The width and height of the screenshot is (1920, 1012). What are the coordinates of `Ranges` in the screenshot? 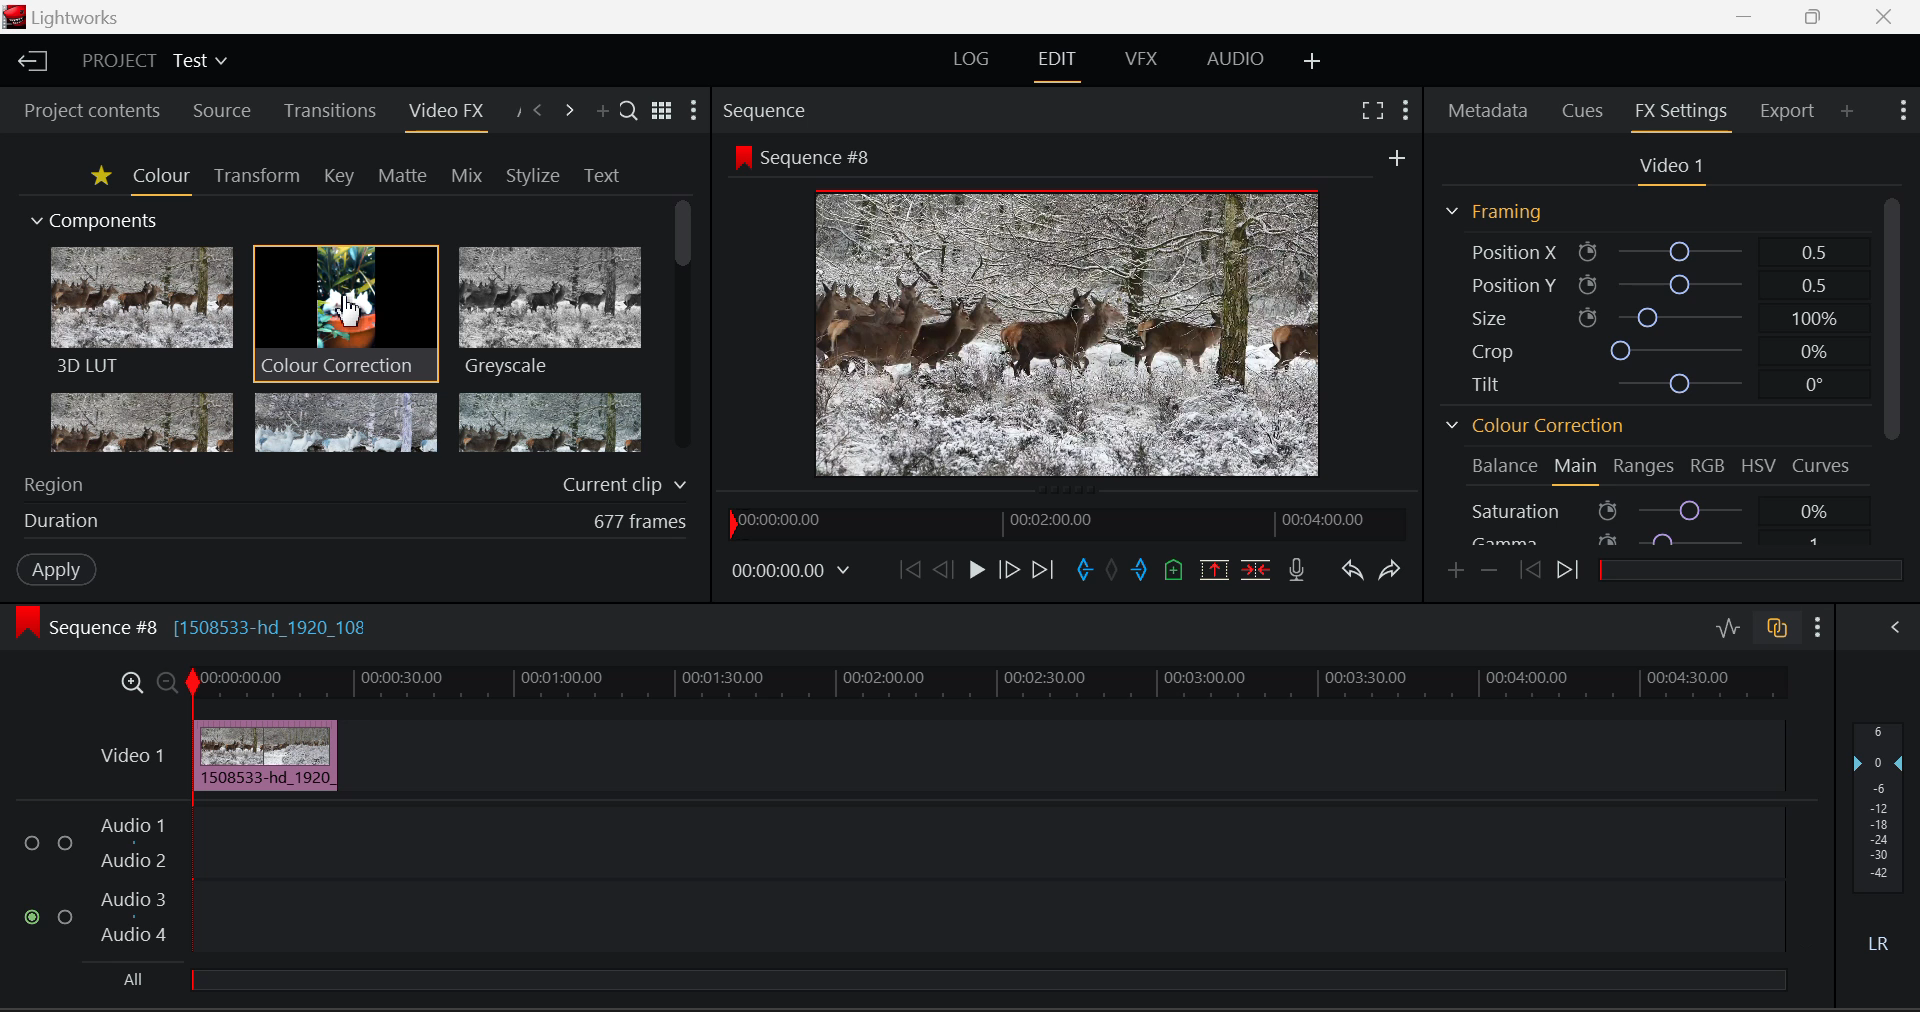 It's located at (1645, 468).